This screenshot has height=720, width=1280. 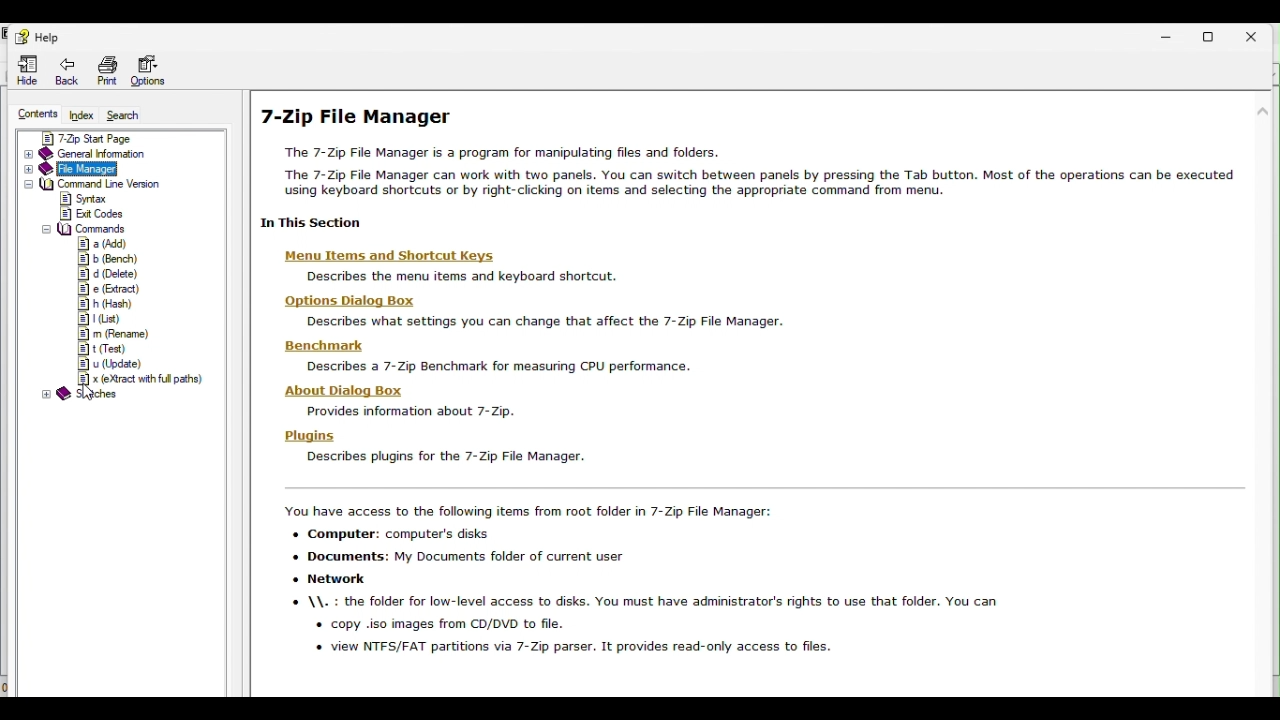 I want to click on Syntax, so click(x=110, y=200).